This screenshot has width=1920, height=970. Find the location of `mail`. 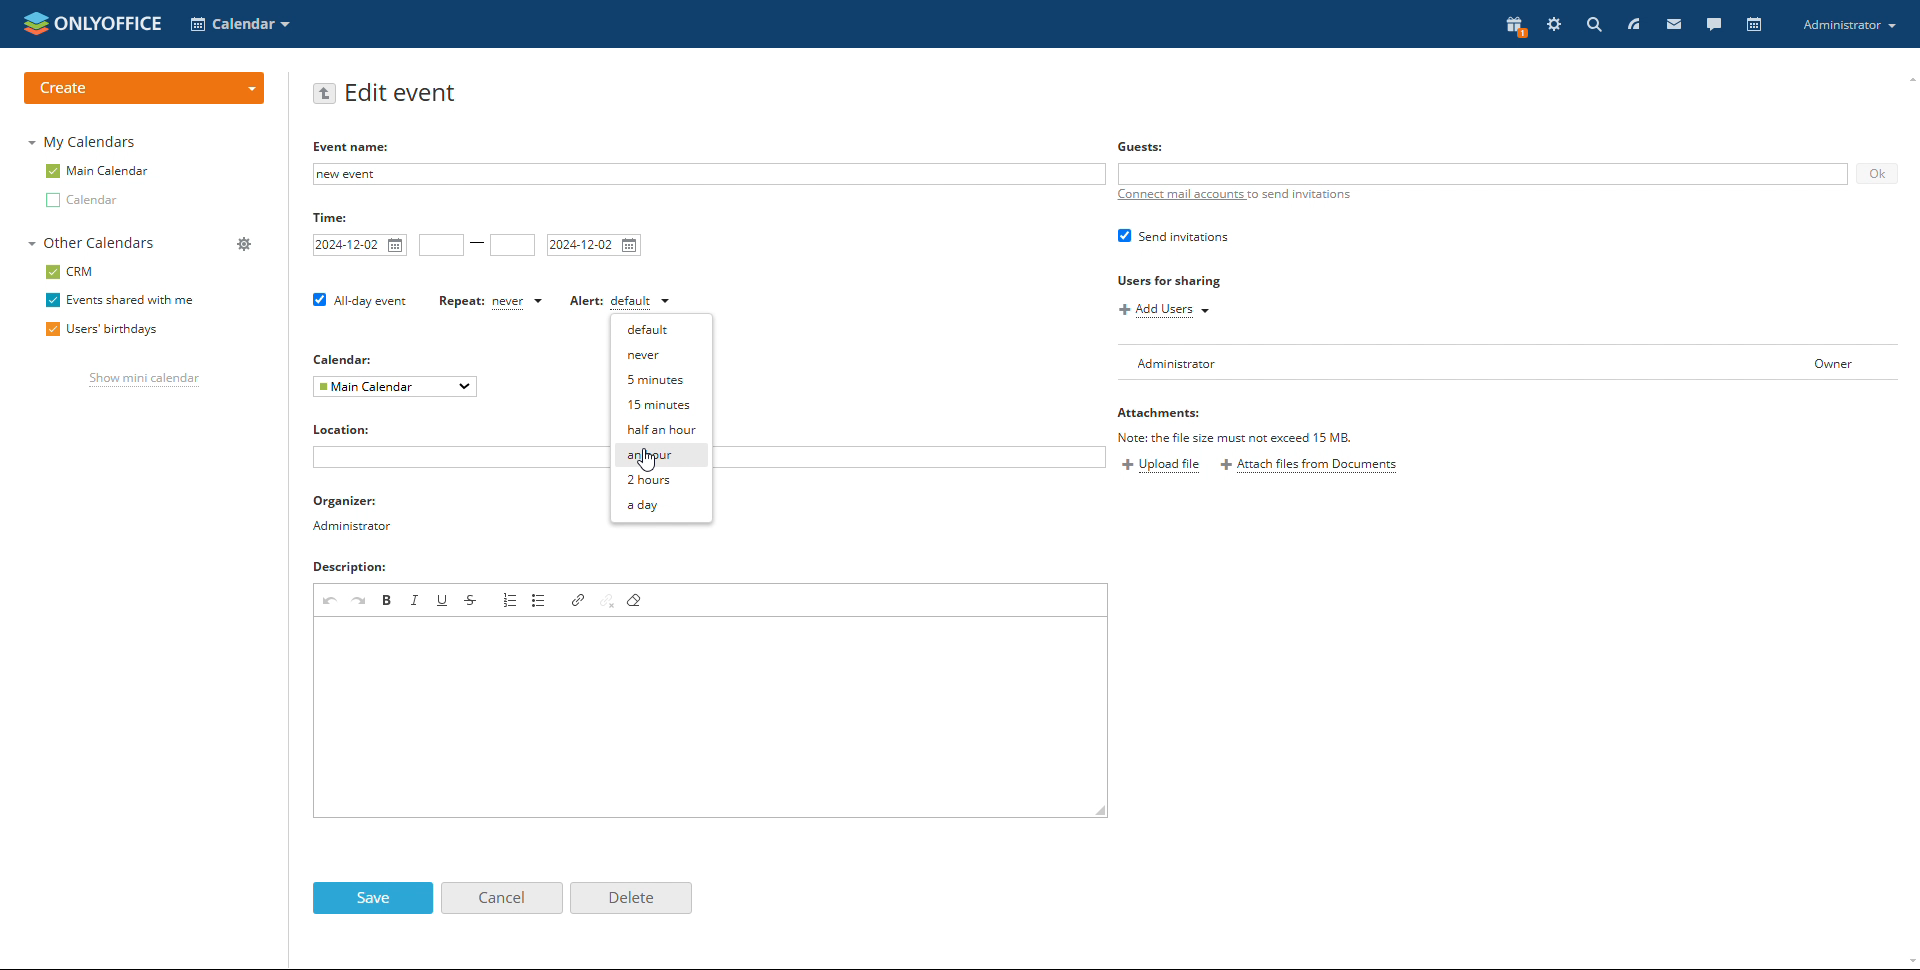

mail is located at coordinates (1673, 25).